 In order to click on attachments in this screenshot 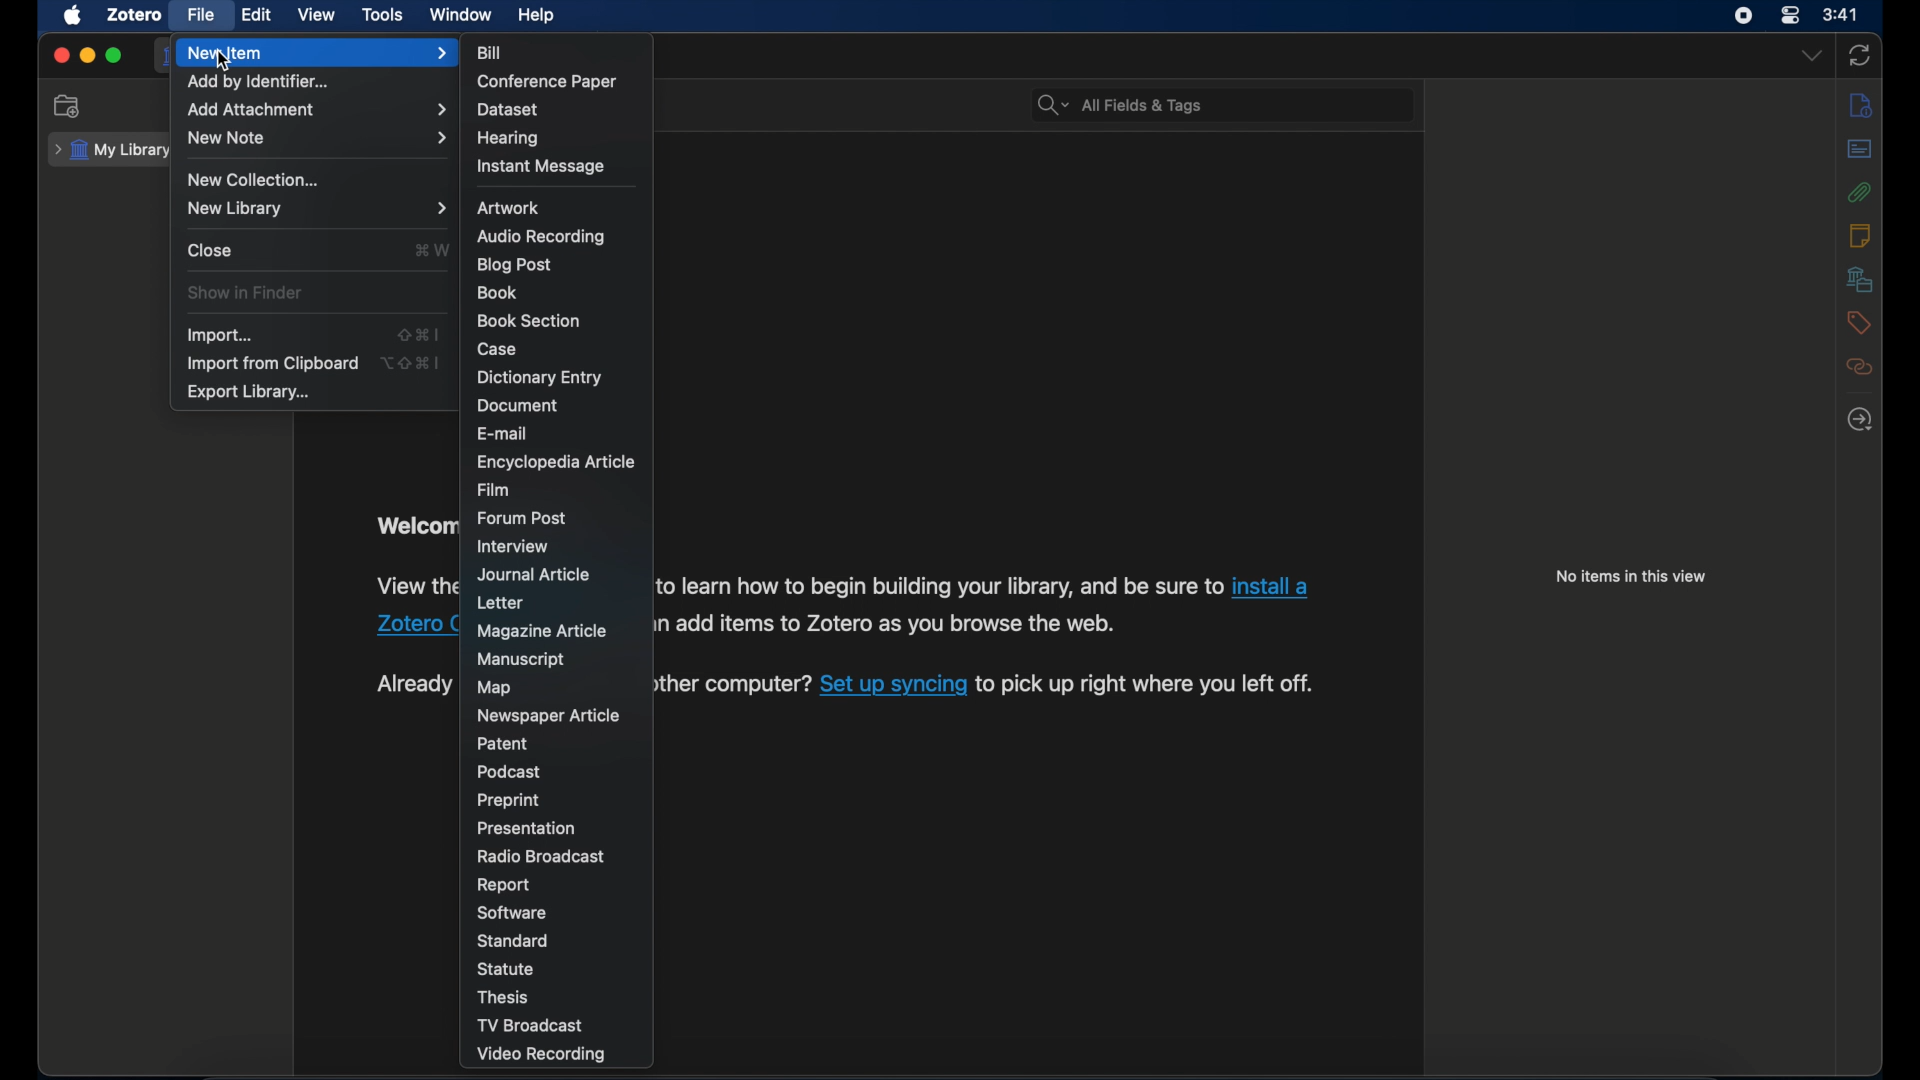, I will do `click(1861, 193)`.